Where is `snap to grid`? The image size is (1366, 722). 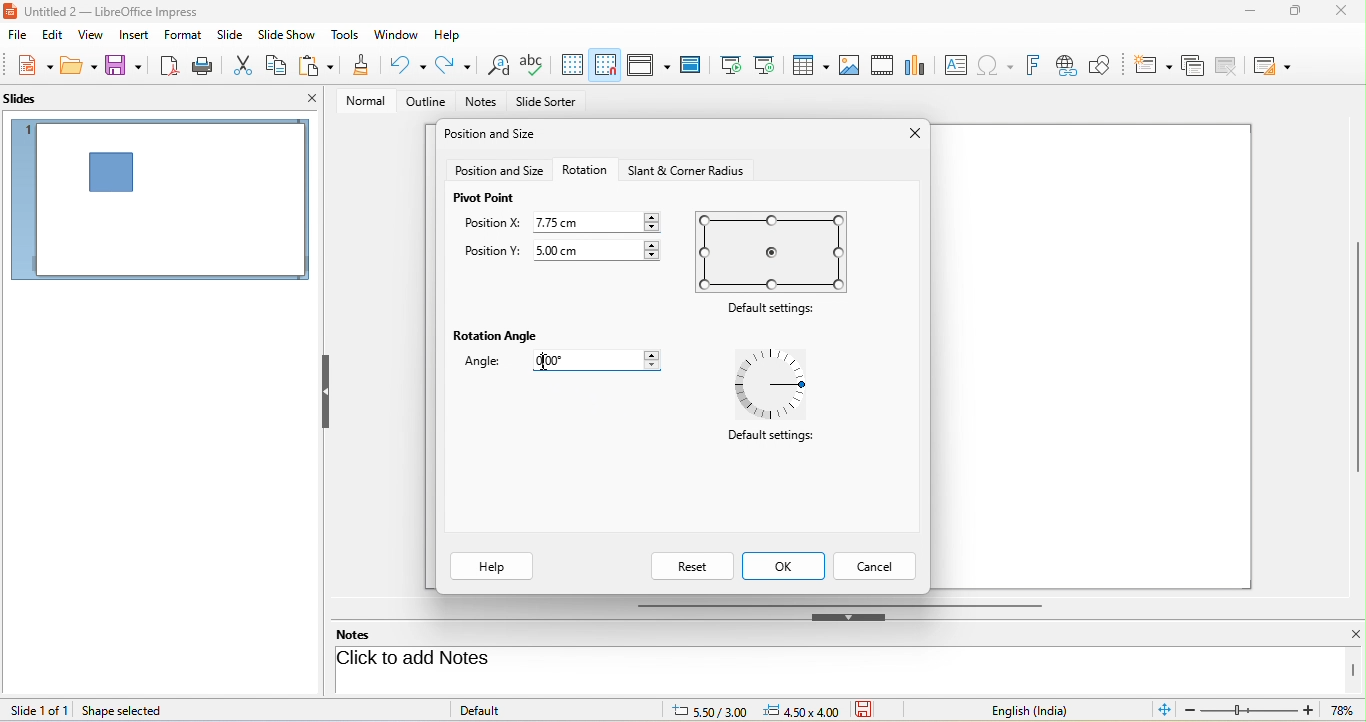 snap to grid is located at coordinates (605, 65).